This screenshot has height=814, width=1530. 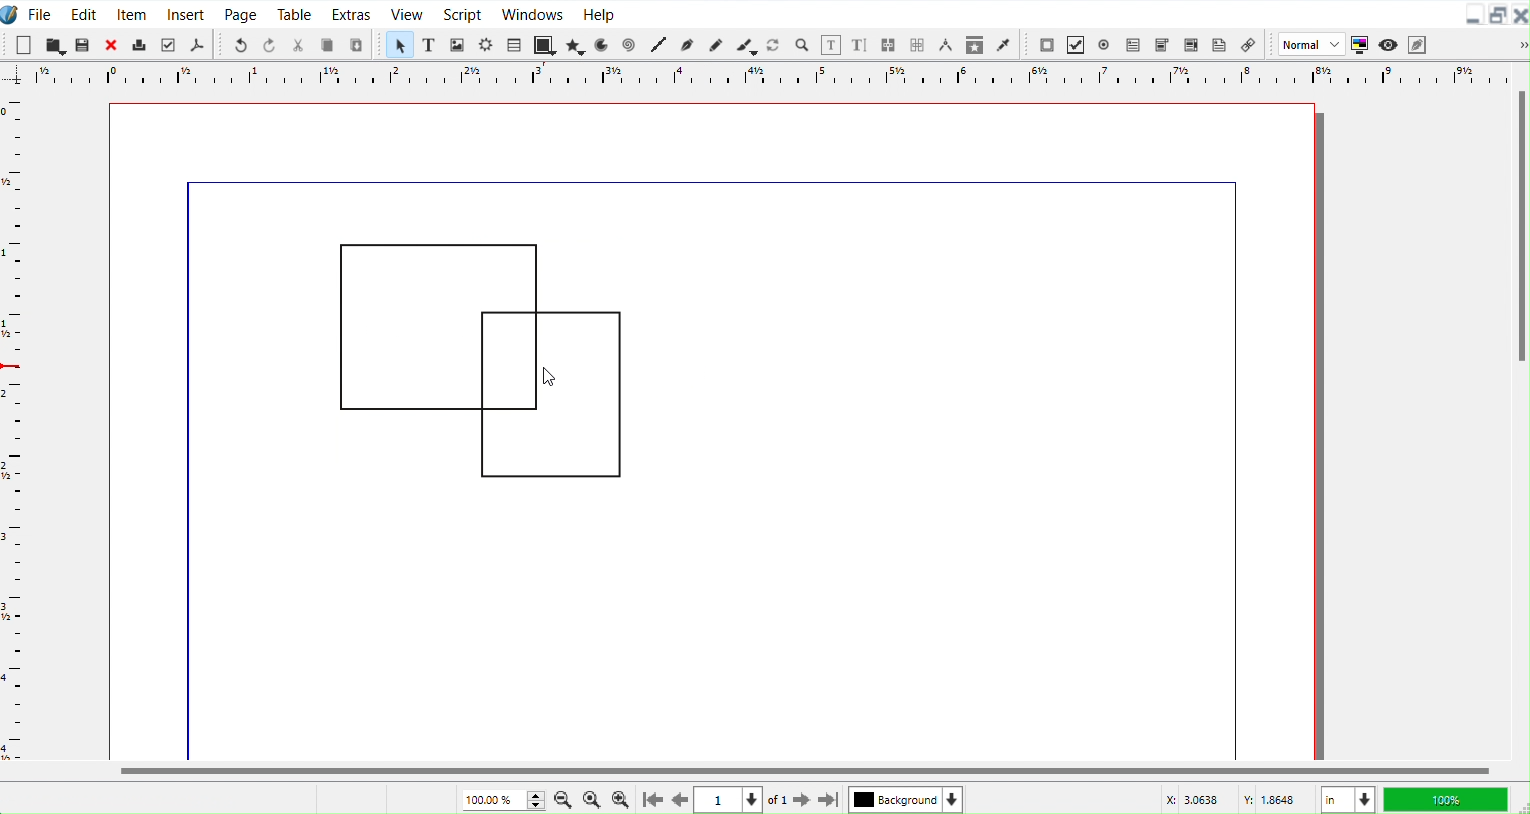 What do you see at coordinates (977, 44) in the screenshot?
I see `Copy Item Properties` at bounding box center [977, 44].